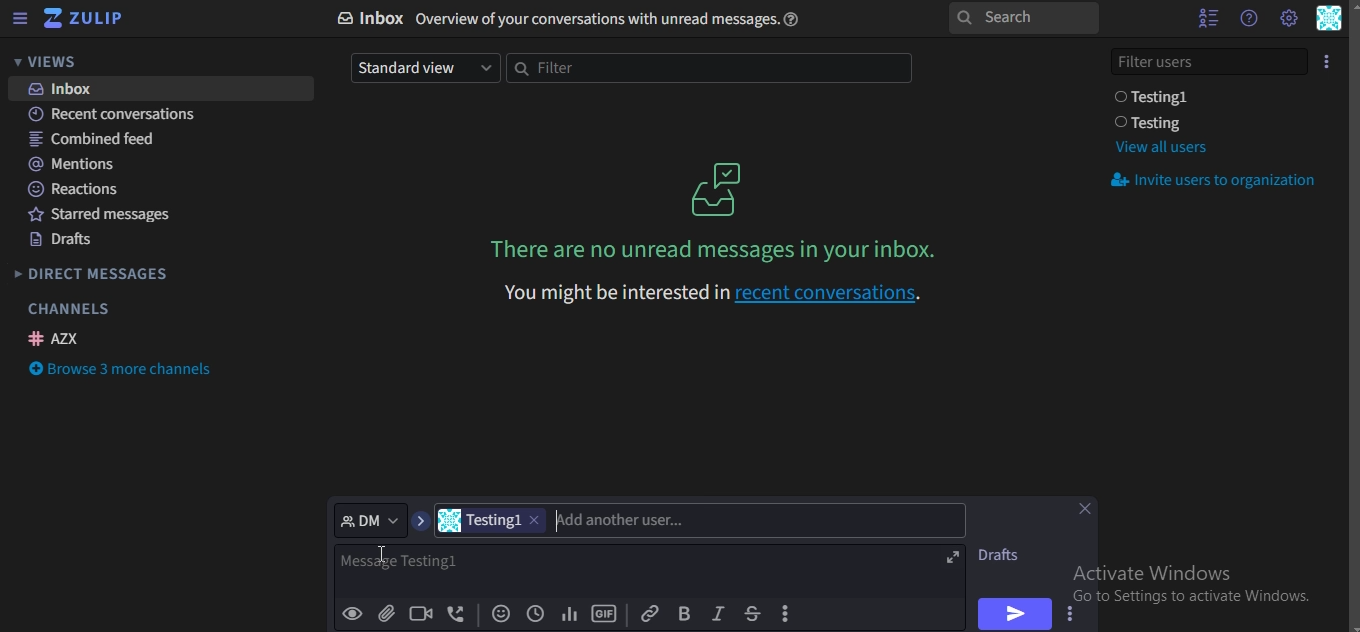  What do you see at coordinates (718, 249) in the screenshot?
I see `There are no unread messages in your inbox.` at bounding box center [718, 249].